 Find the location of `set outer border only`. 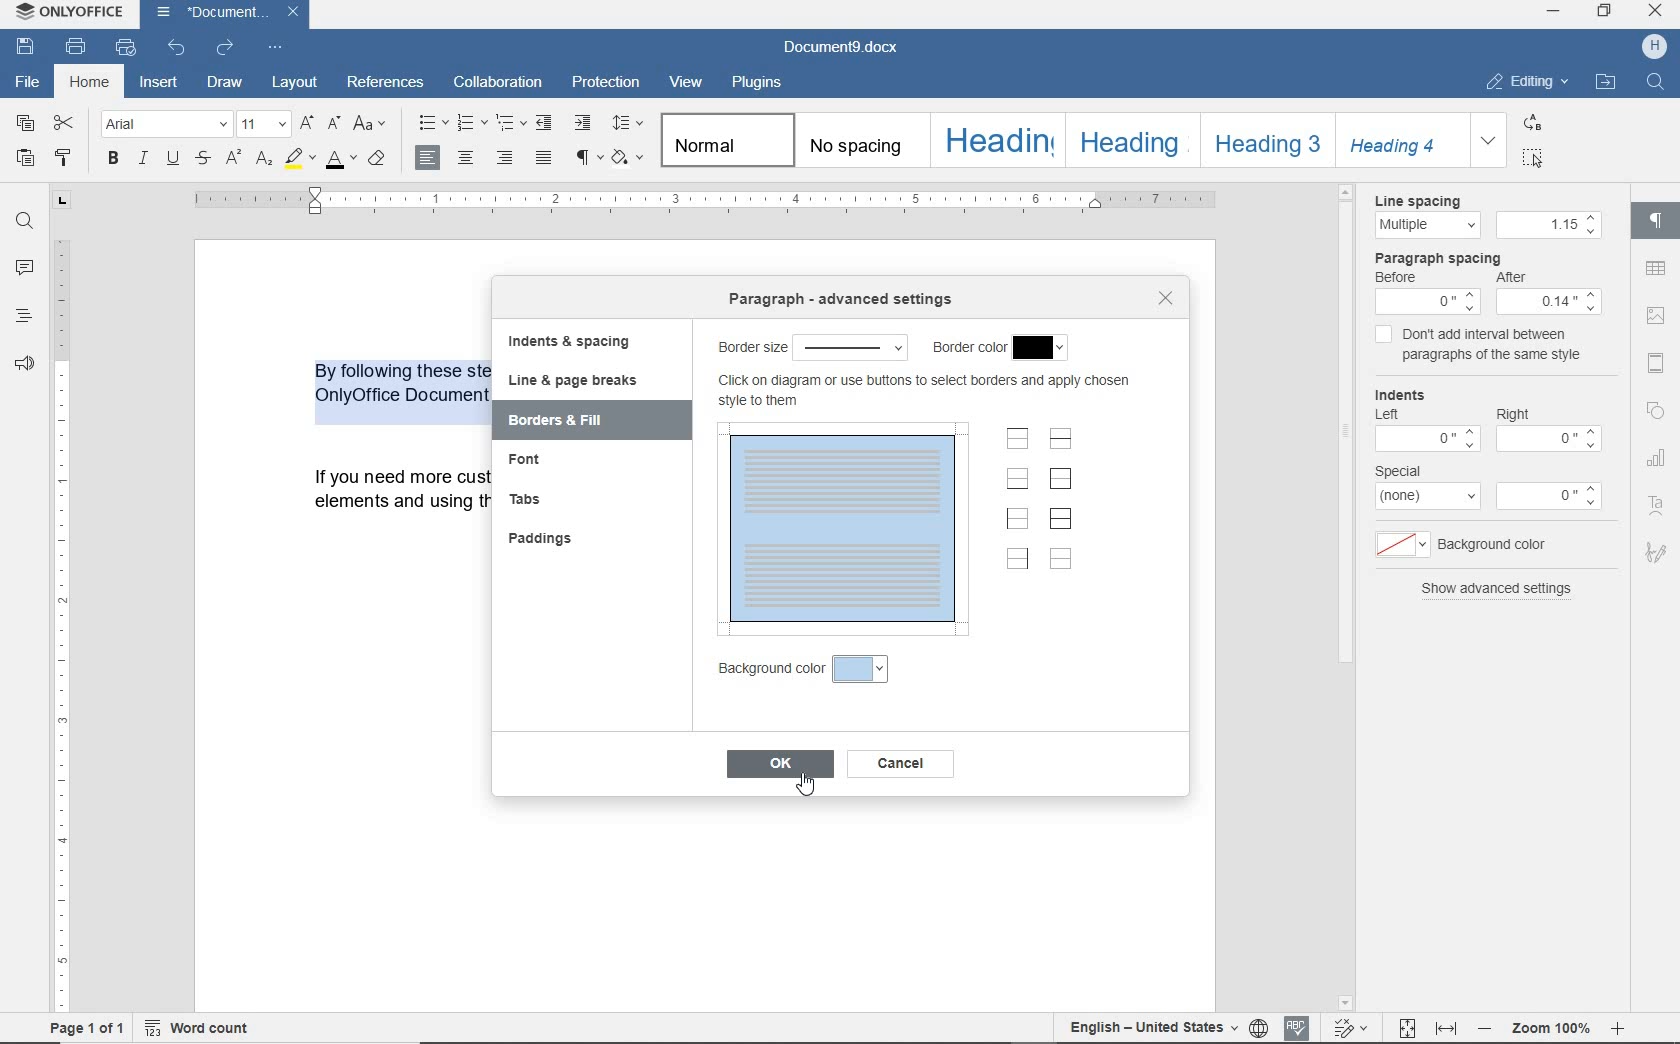

set outer border only is located at coordinates (1060, 482).